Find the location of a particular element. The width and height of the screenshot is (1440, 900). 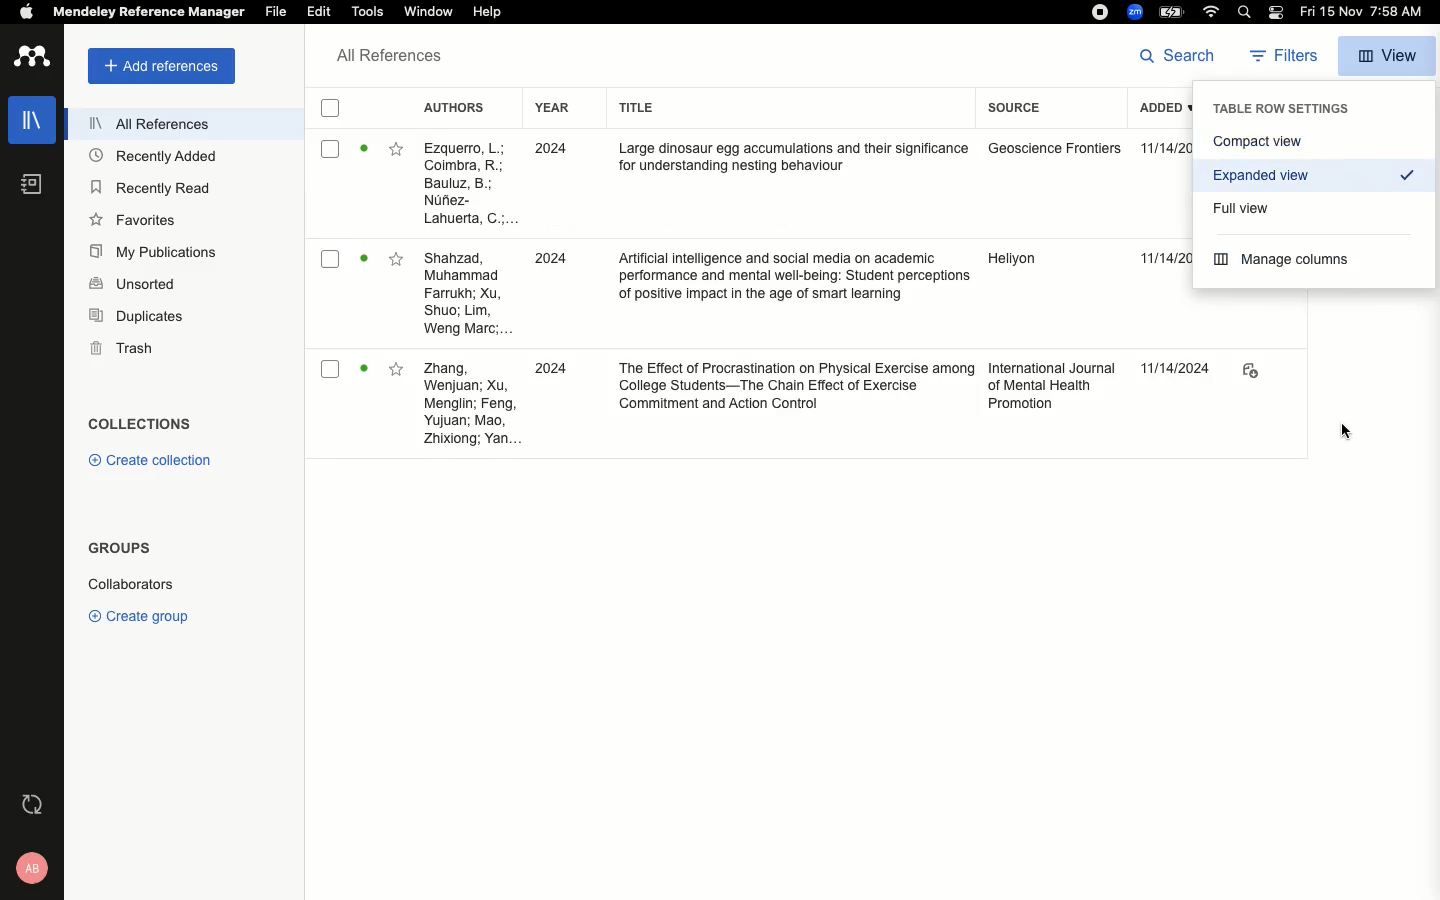

Source is located at coordinates (1017, 111).